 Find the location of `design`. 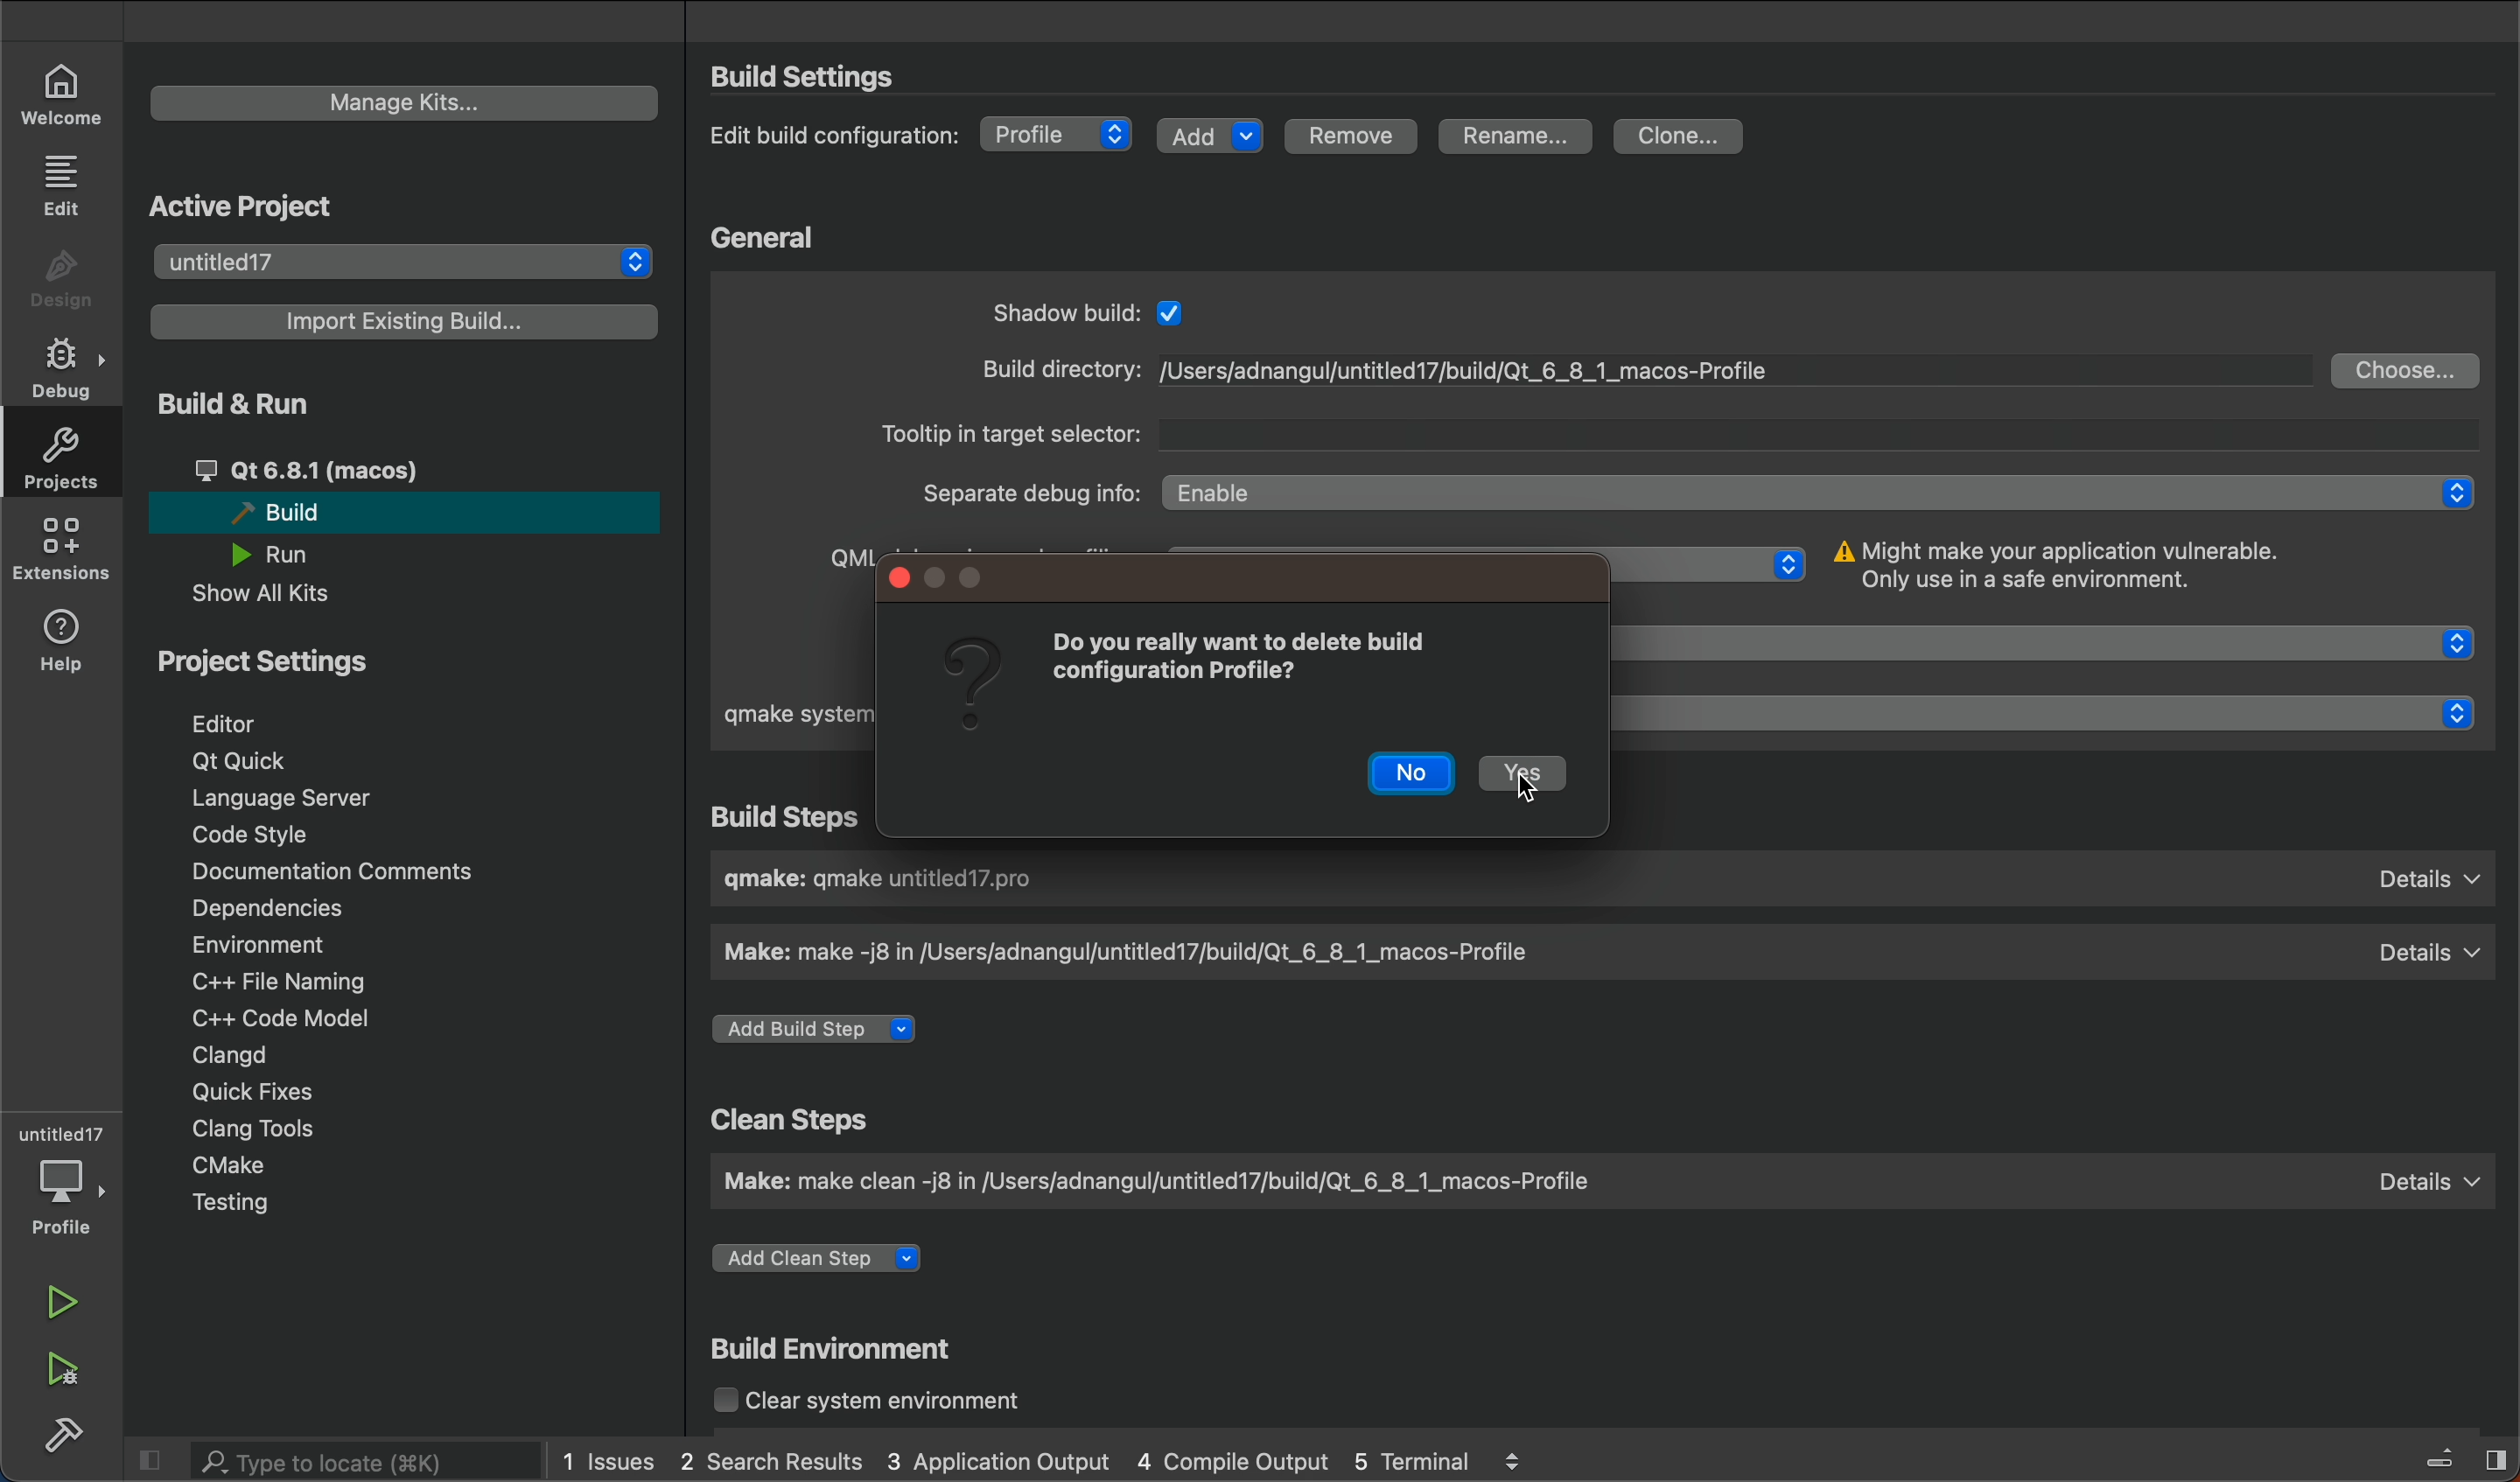

design is located at coordinates (57, 274).